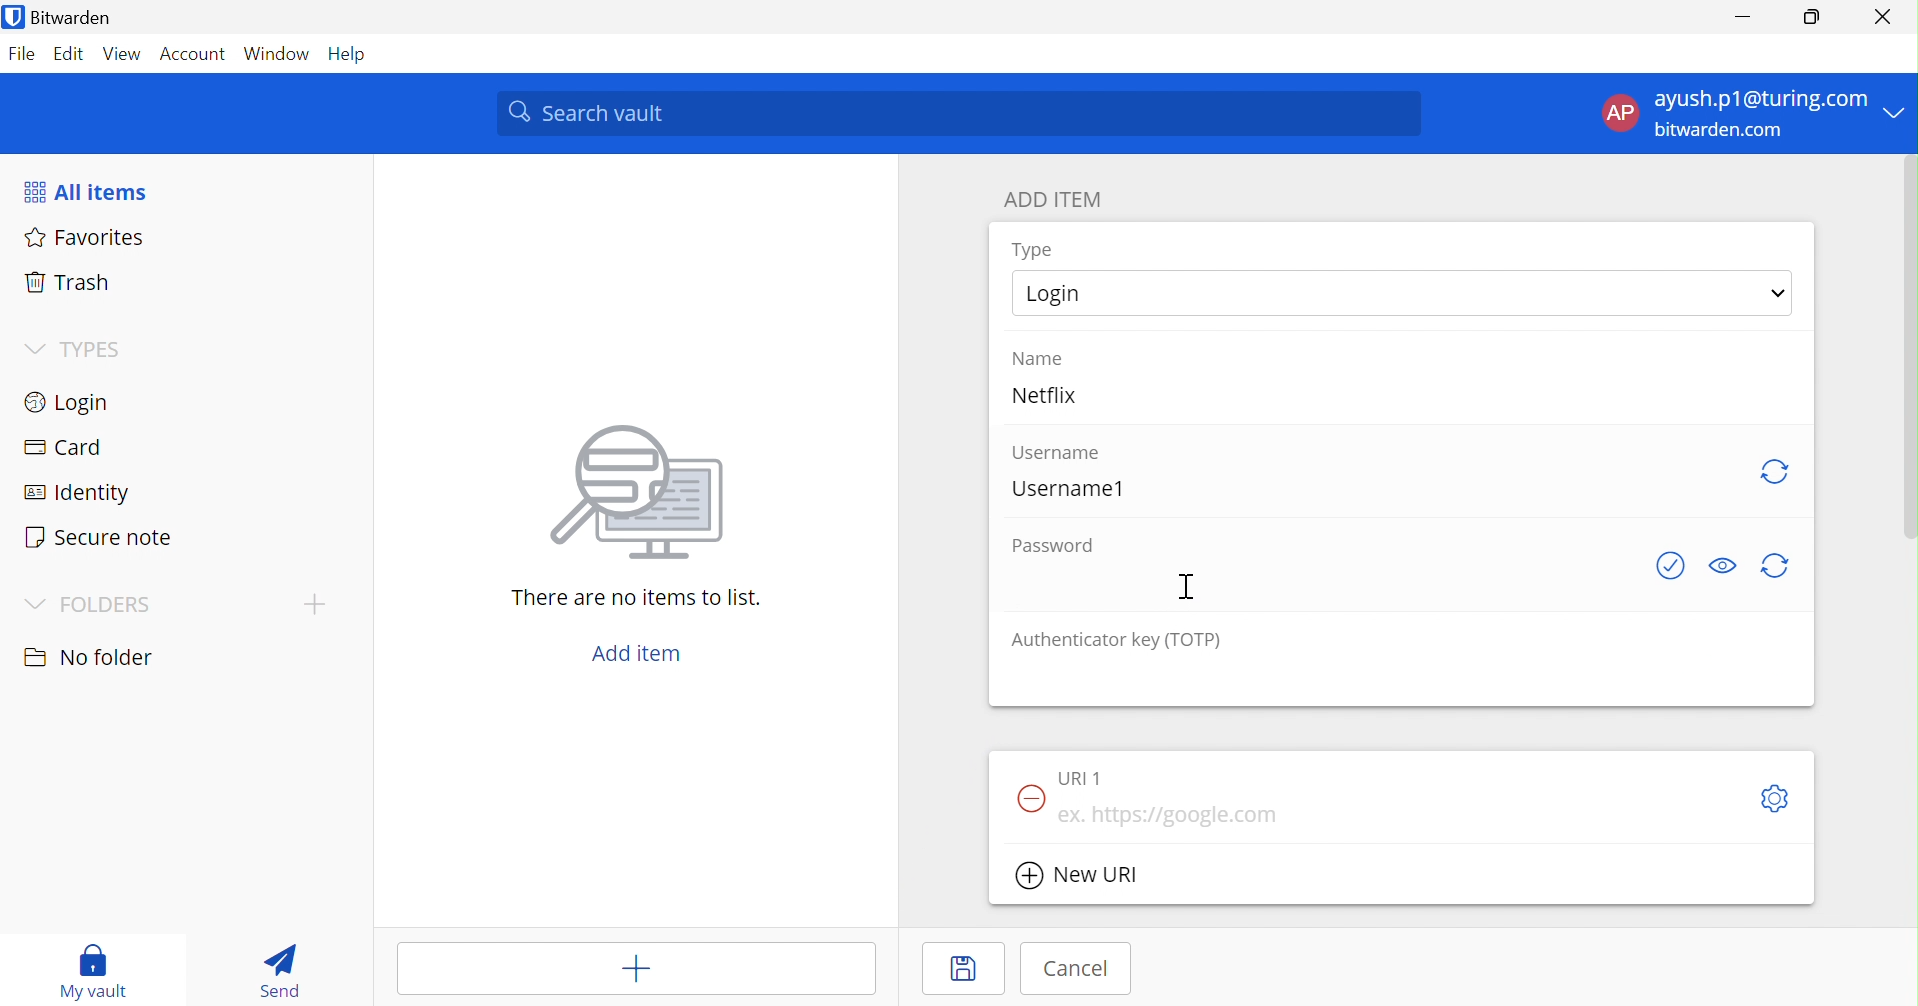 The image size is (1918, 1006). I want to click on File, so click(23, 55).